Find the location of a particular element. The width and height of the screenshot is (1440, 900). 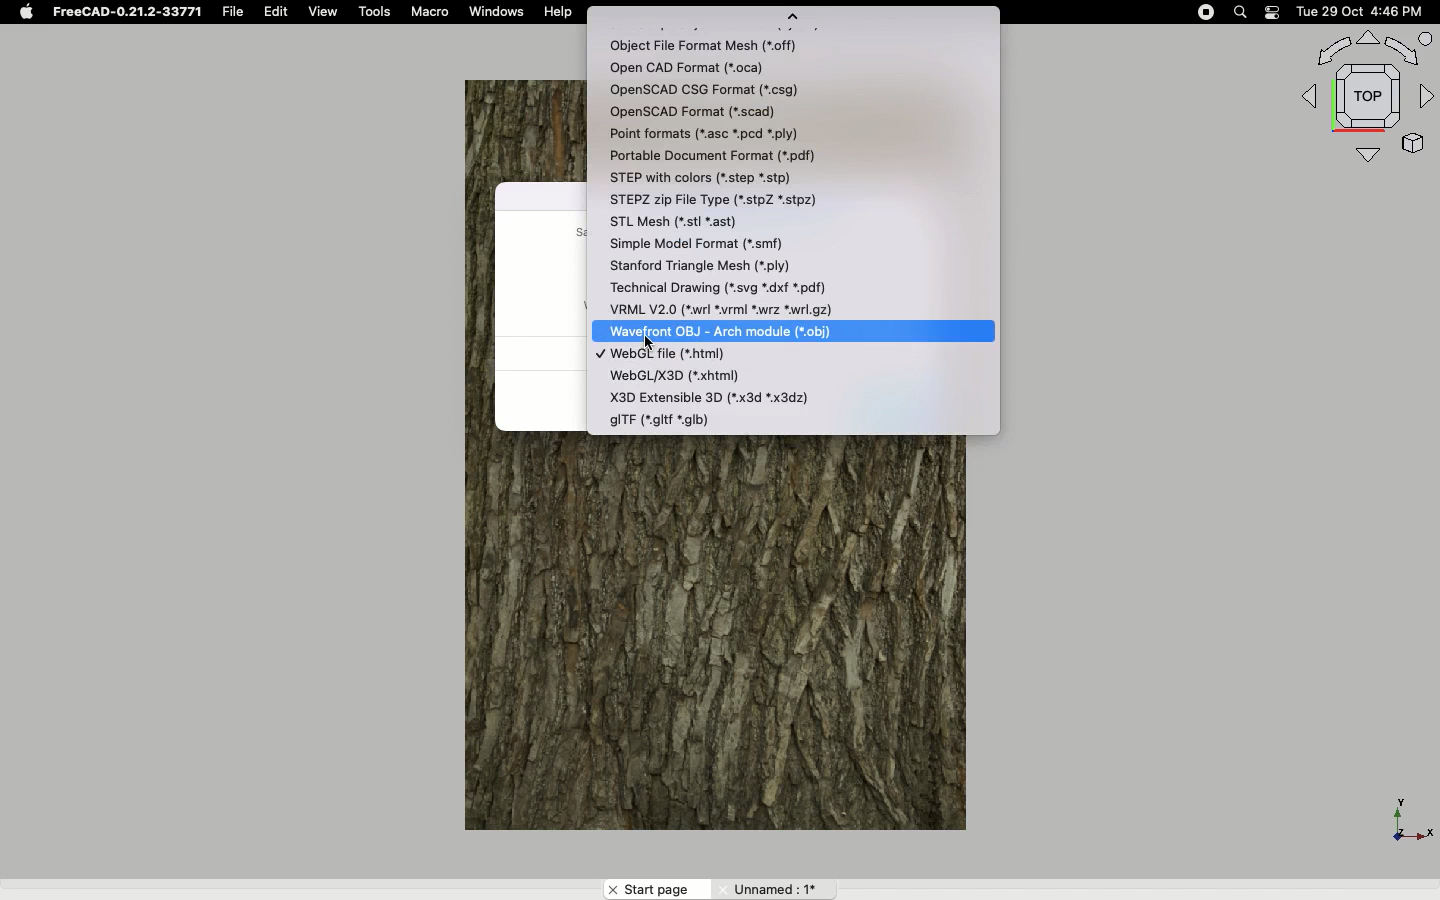

Simple model format(*.smf) is located at coordinates (720, 243).